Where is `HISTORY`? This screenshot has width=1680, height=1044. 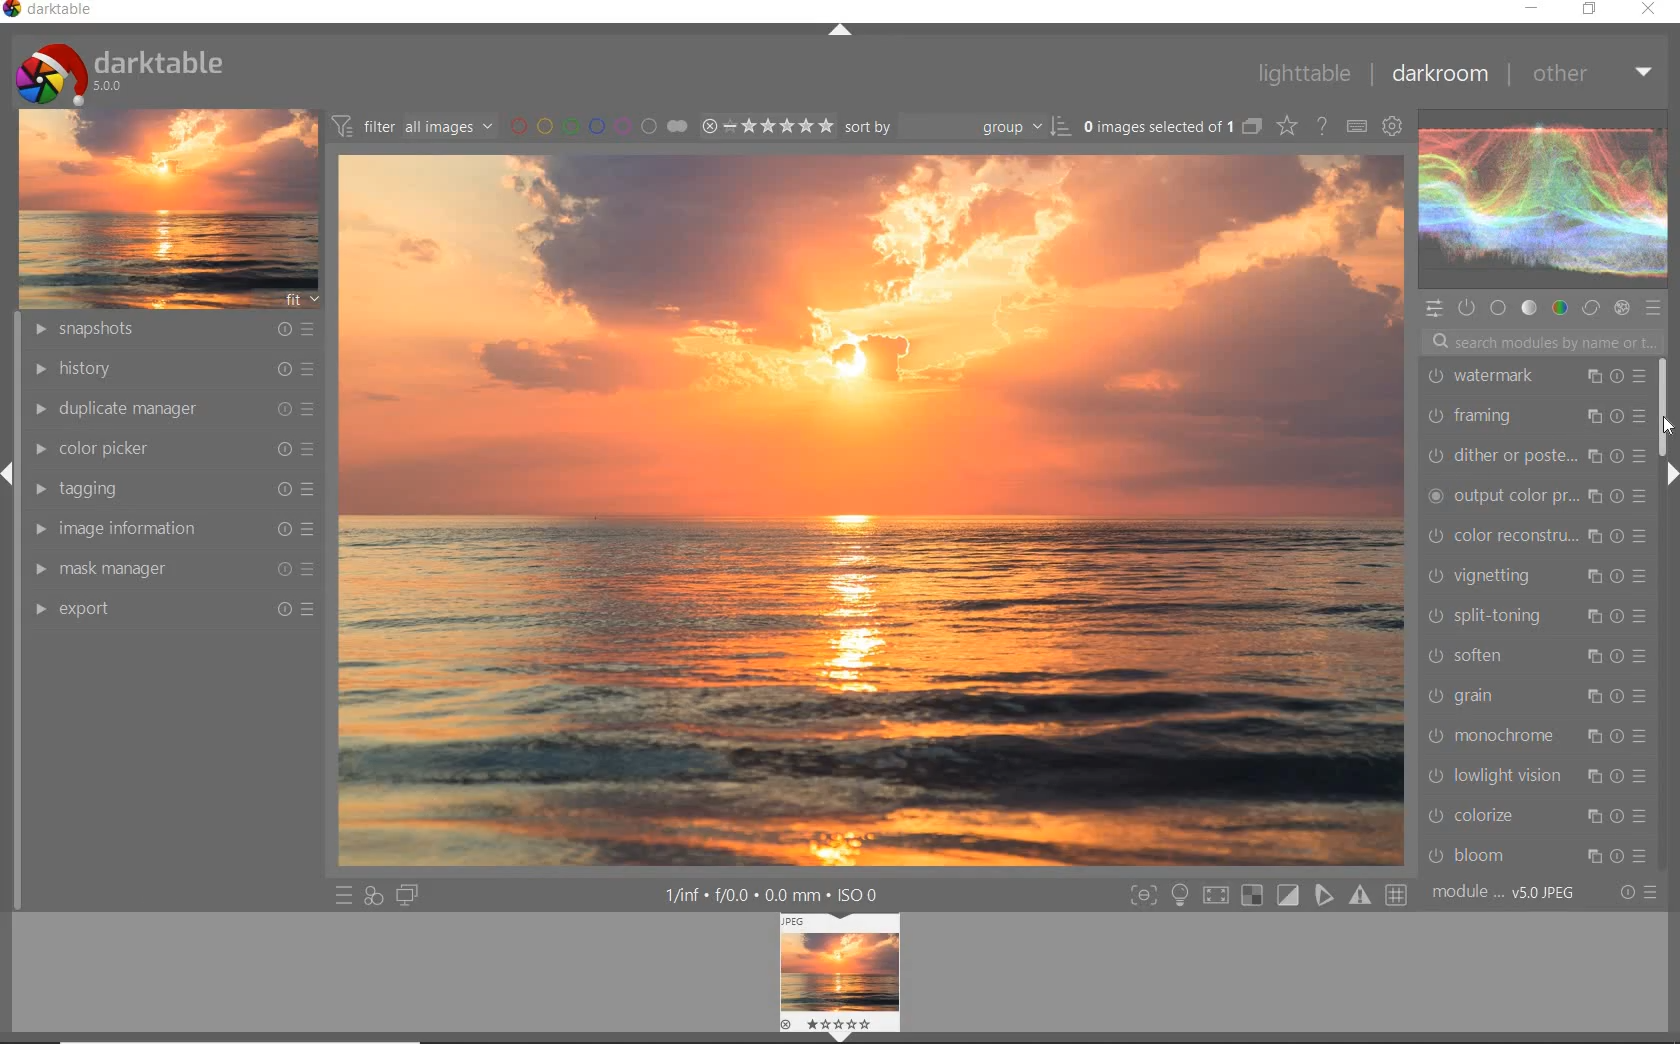
HISTORY is located at coordinates (172, 369).